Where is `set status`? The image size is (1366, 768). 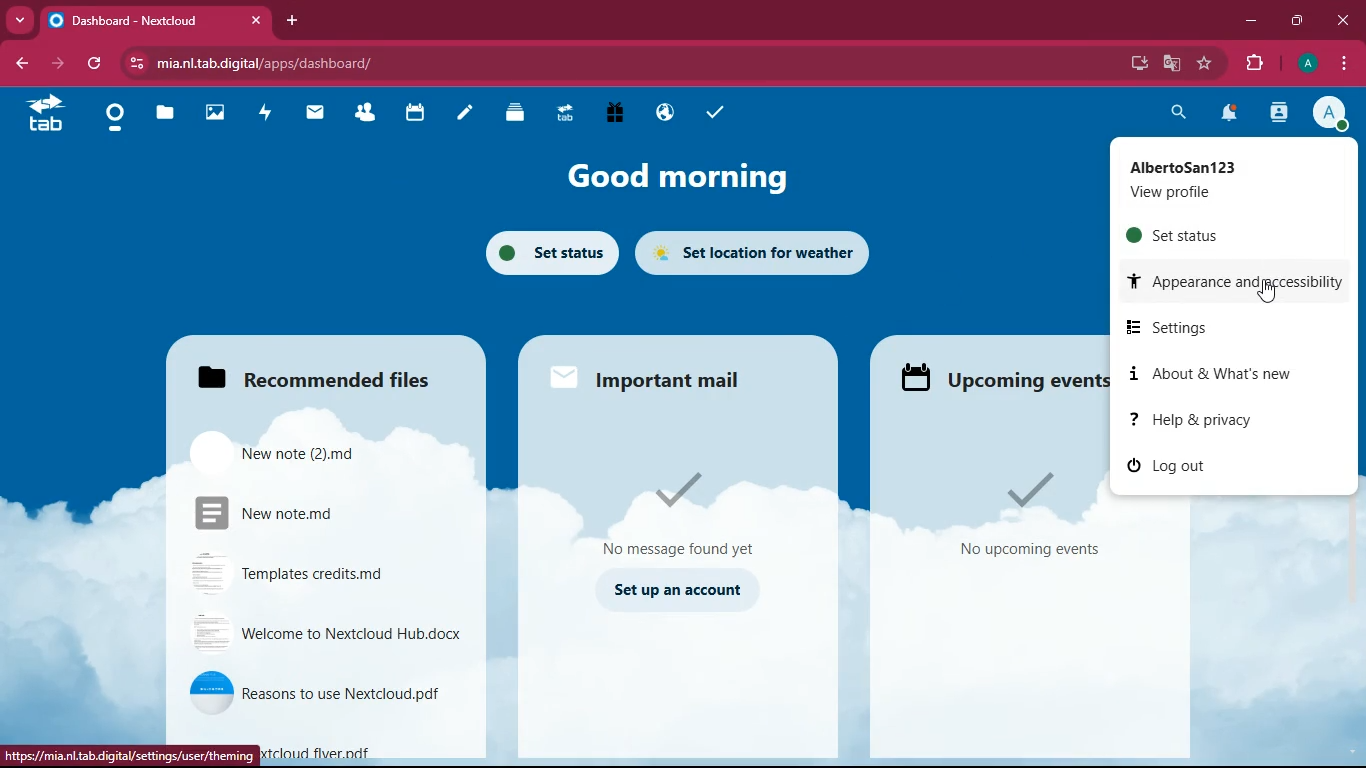
set status is located at coordinates (546, 252).